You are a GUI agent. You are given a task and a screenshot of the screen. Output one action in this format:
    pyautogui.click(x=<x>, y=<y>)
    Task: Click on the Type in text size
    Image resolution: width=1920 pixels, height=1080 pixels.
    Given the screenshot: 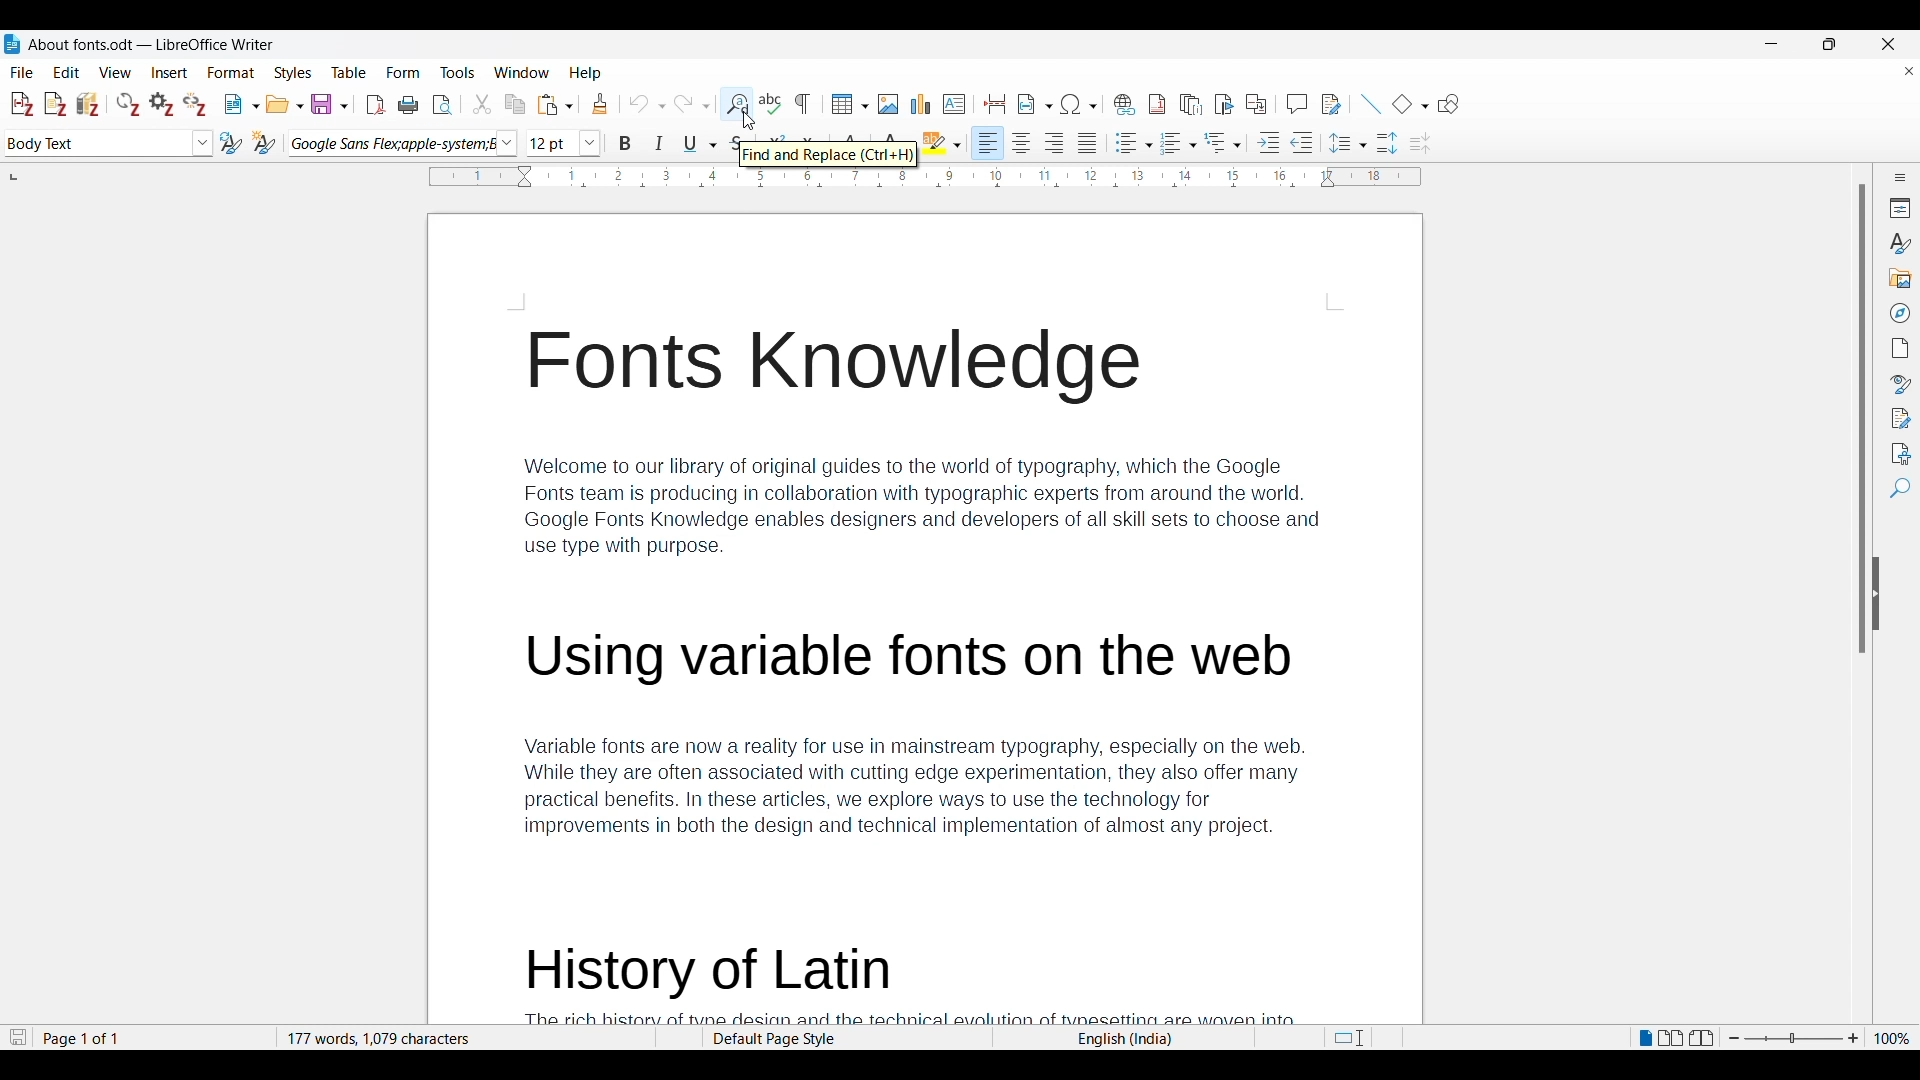 What is the action you would take?
    pyautogui.click(x=552, y=144)
    